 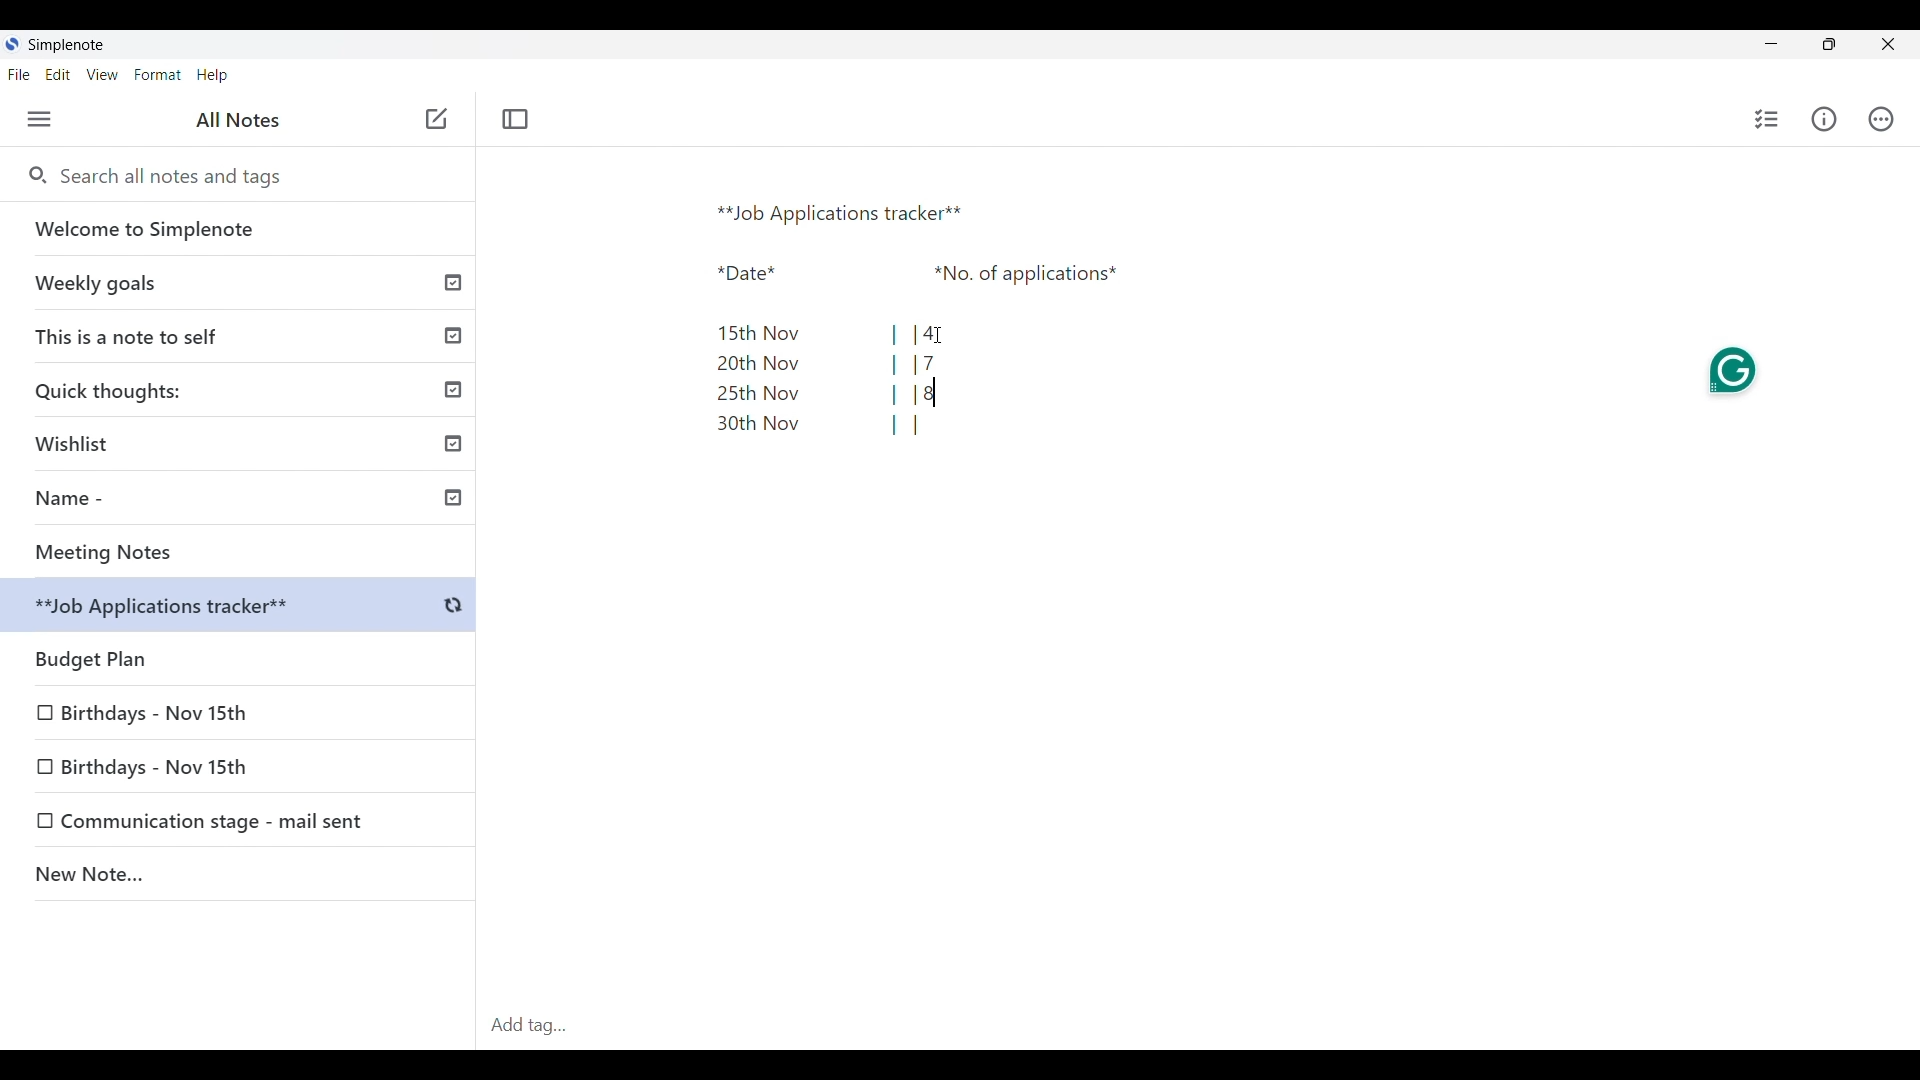 I want to click on Birthdays - Nov 15th, so click(x=192, y=764).